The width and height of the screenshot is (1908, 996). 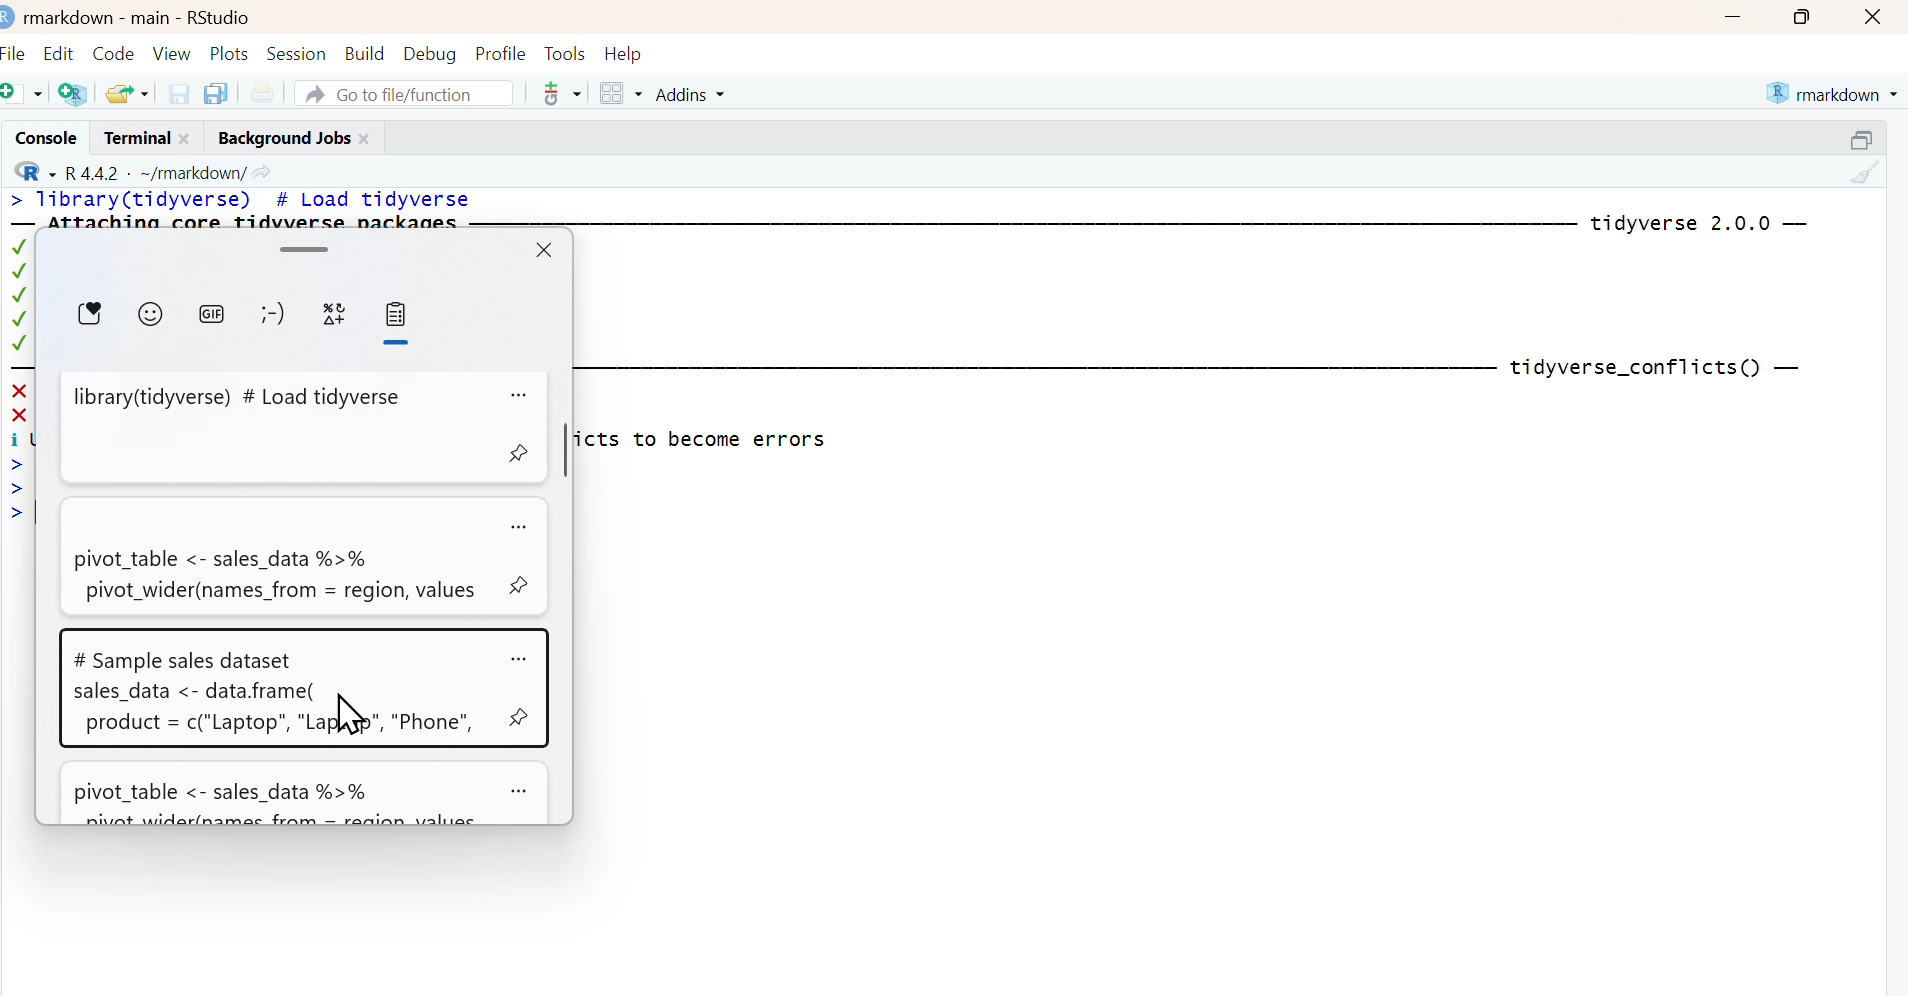 What do you see at coordinates (99, 15) in the screenshot?
I see `markdown - main -` at bounding box center [99, 15].